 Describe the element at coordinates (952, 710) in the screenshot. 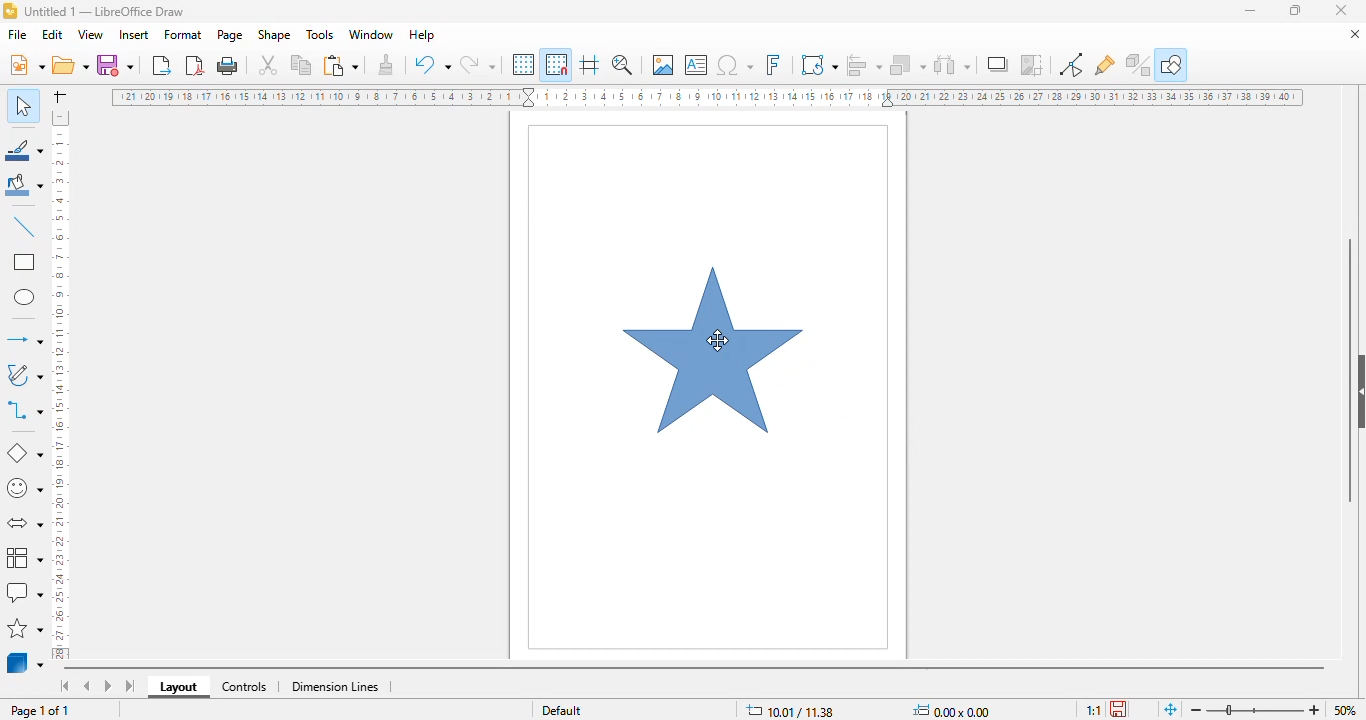

I see `width and height of object` at that location.